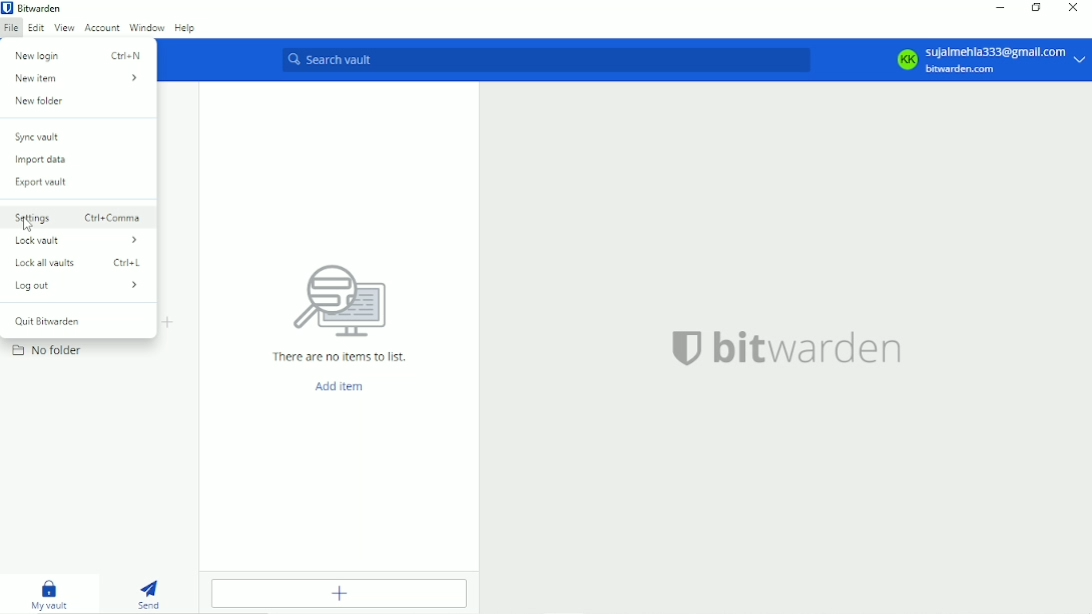  I want to click on KK sujalmehla333@gmail.com     bitwarden.com, so click(988, 60).